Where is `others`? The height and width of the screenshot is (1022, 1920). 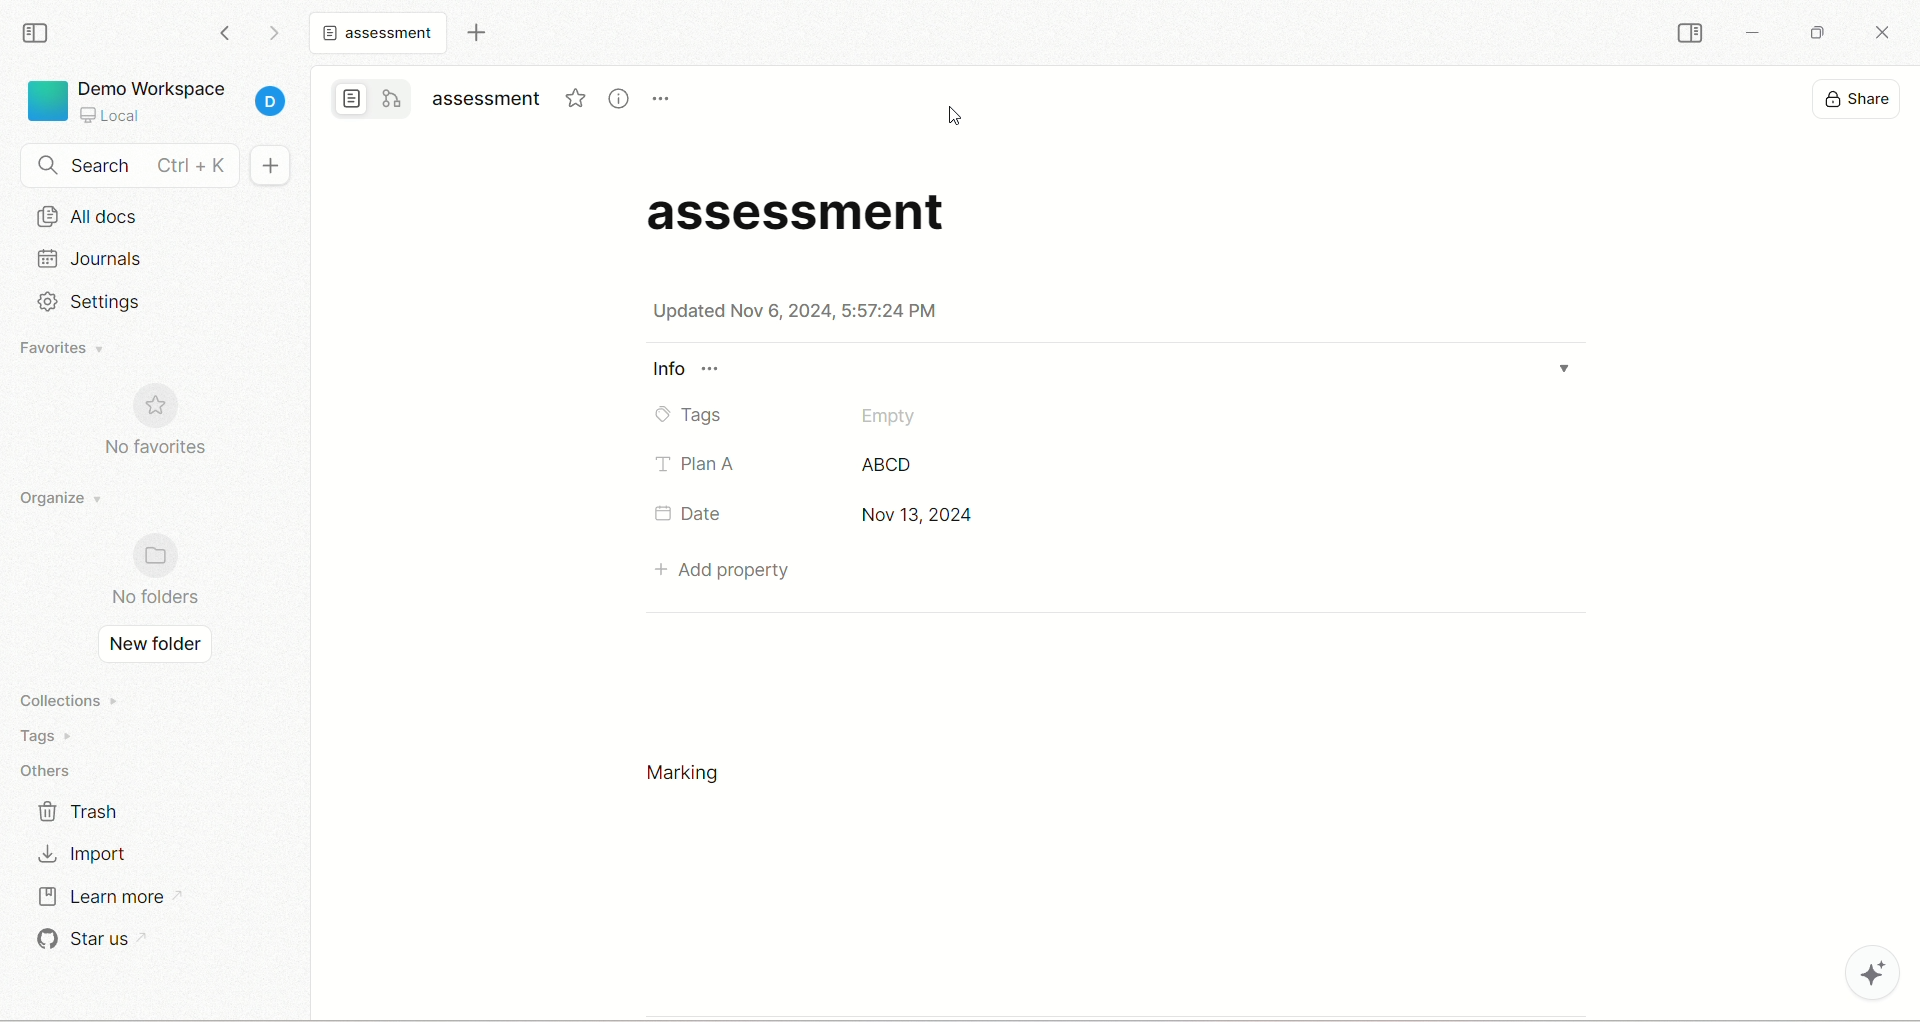
others is located at coordinates (51, 769).